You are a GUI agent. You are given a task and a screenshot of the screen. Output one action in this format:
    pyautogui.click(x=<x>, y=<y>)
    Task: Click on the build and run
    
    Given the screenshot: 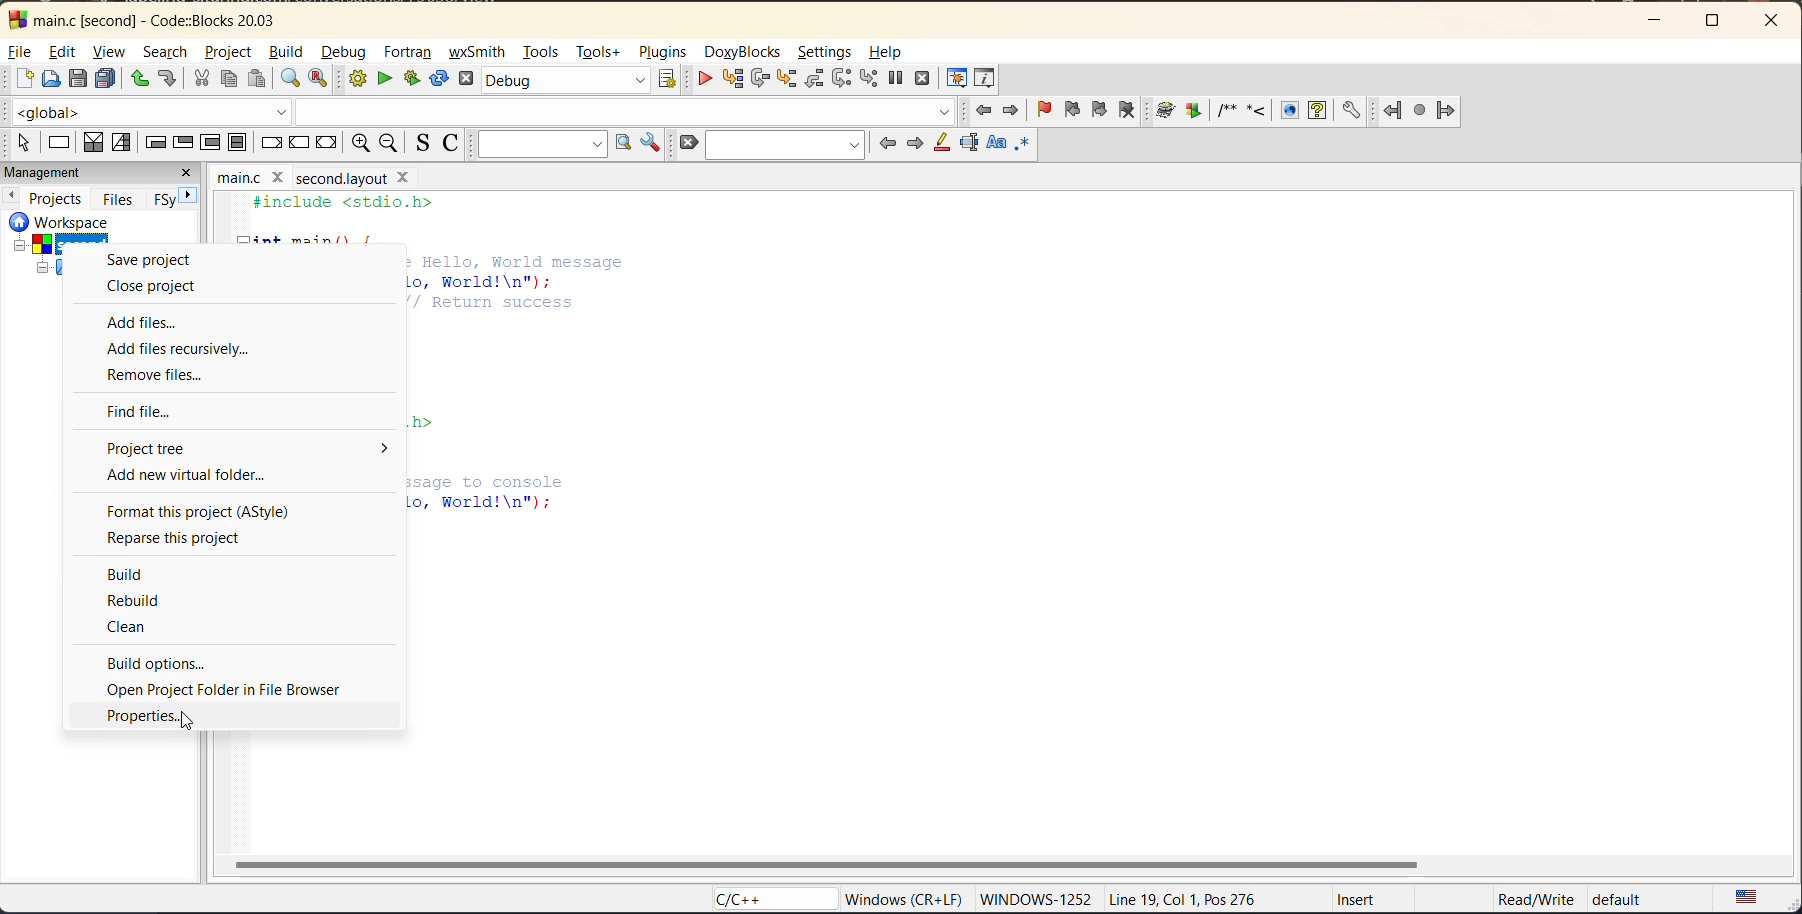 What is the action you would take?
    pyautogui.click(x=412, y=77)
    